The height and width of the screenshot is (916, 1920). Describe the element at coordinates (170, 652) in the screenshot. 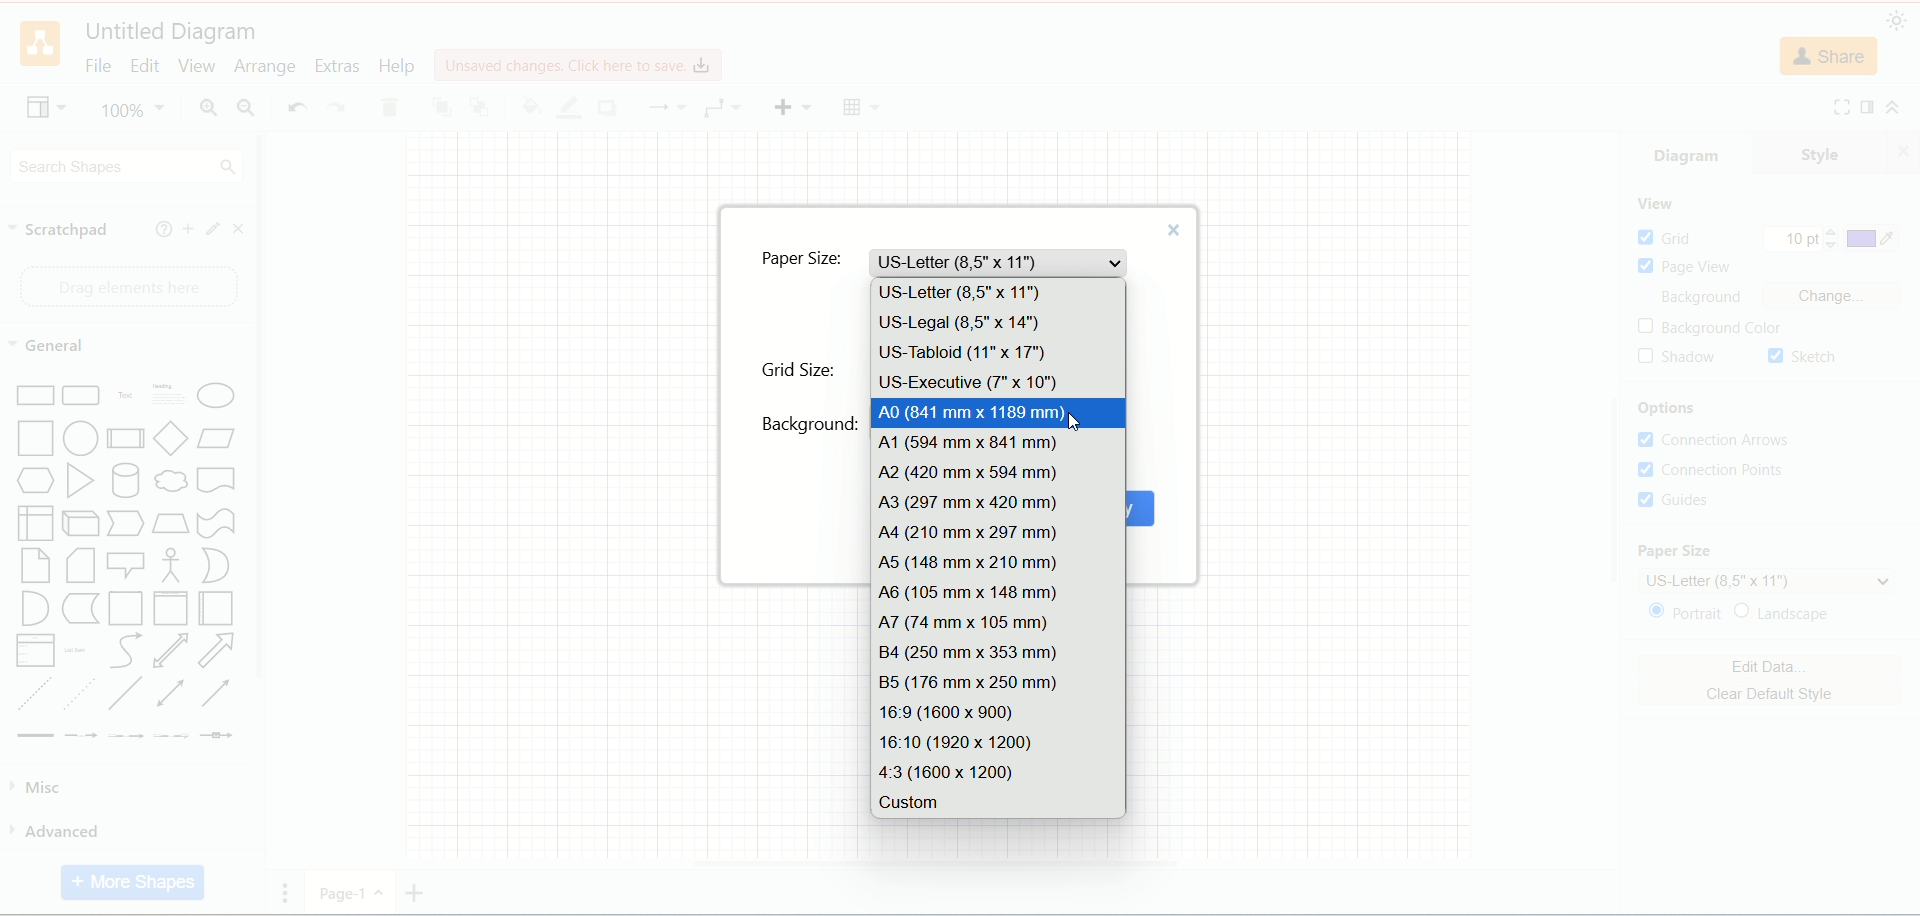

I see `Bidirectional Arrow` at that location.